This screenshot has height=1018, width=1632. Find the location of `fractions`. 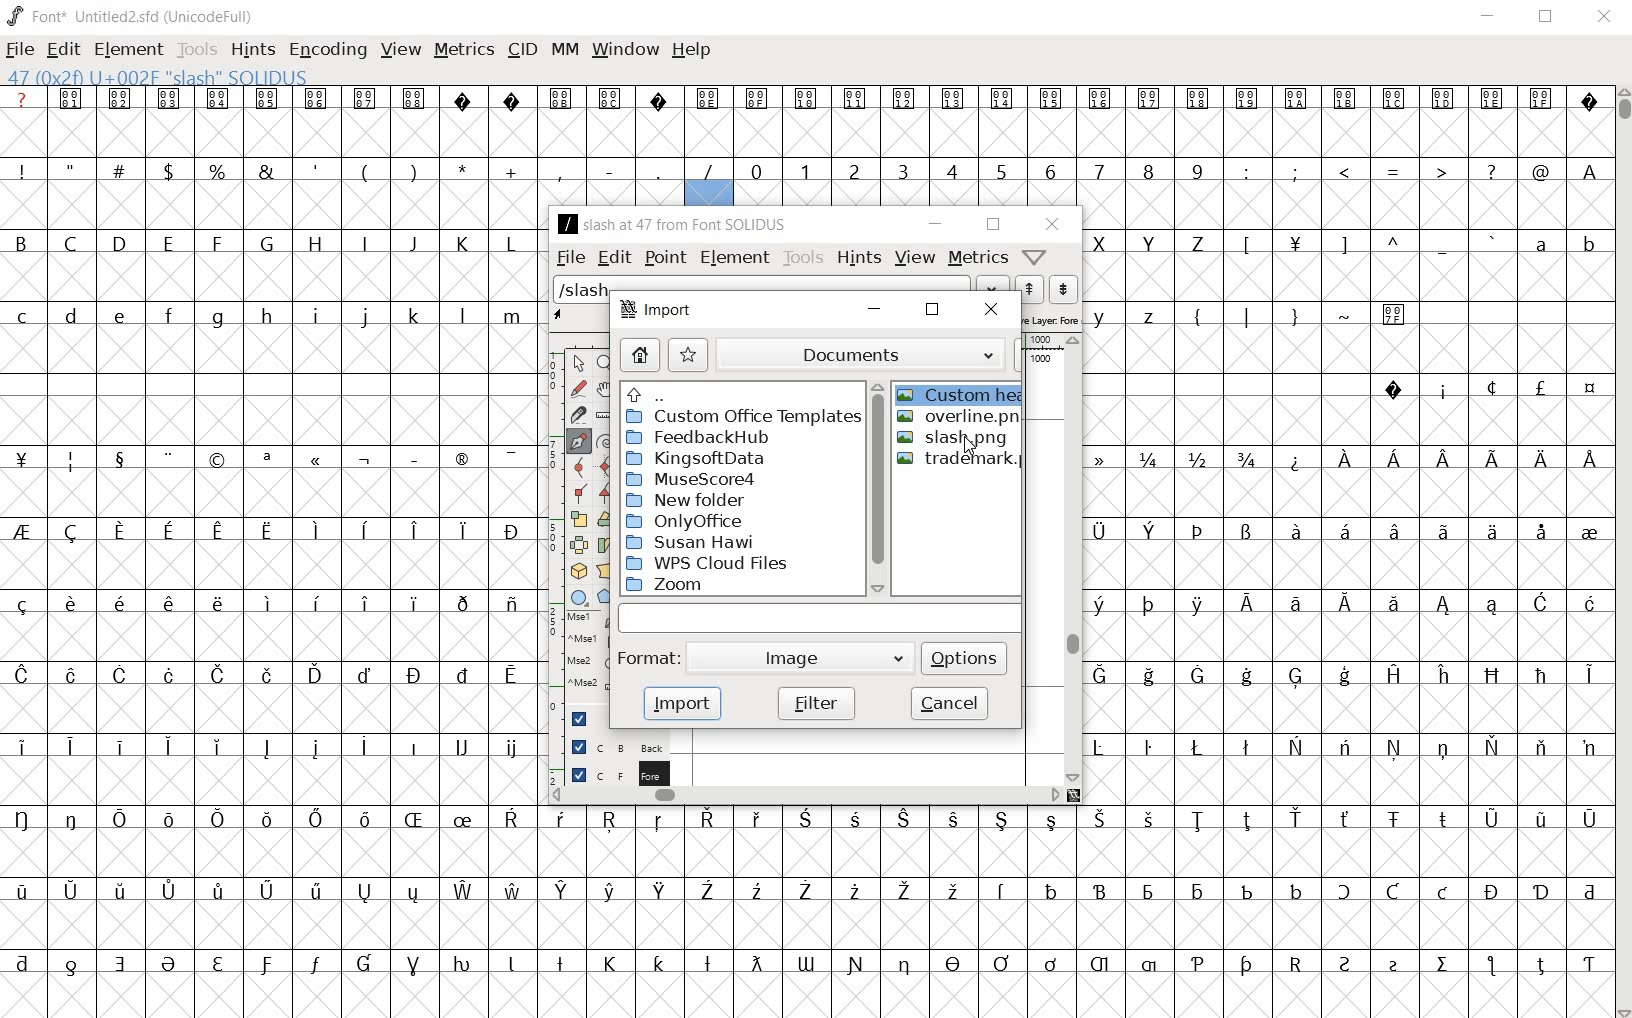

fractions is located at coordinates (1208, 458).